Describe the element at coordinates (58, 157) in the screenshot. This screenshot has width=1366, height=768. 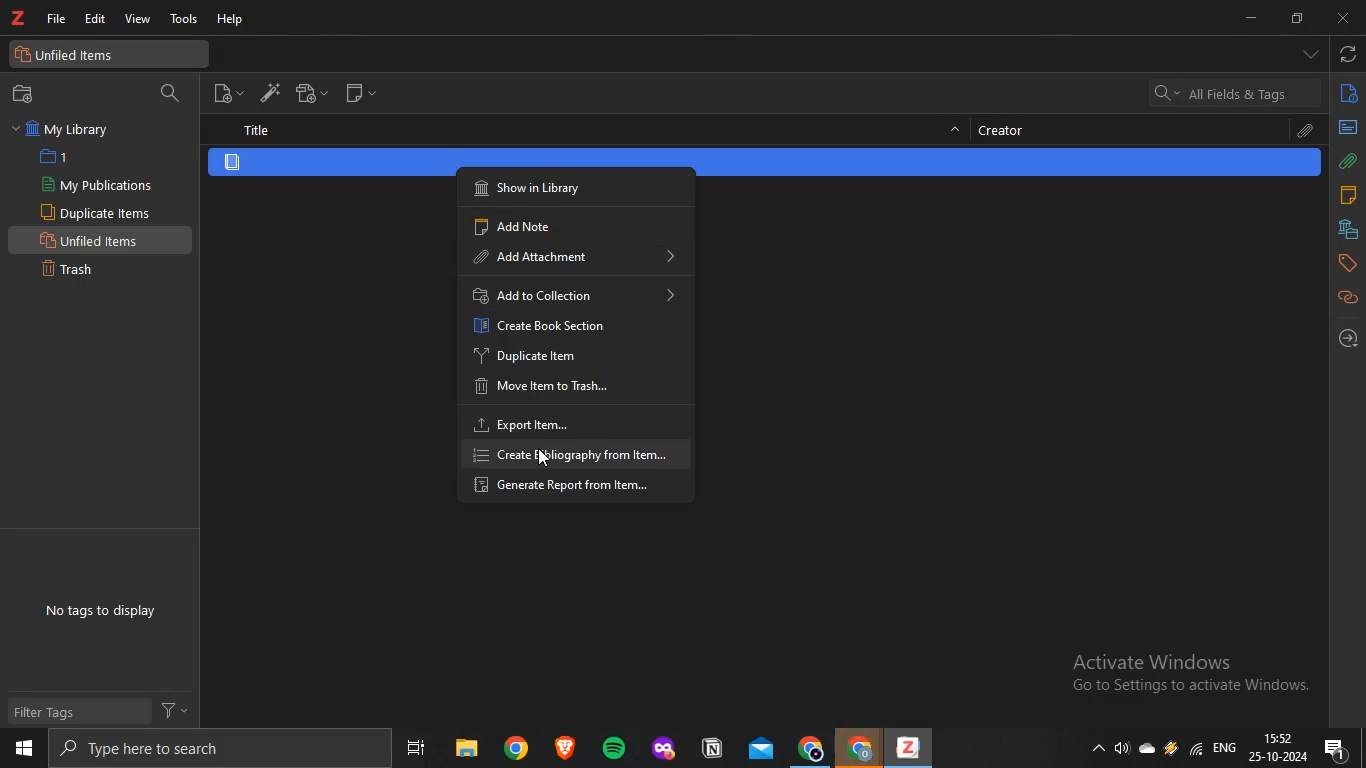
I see `1` at that location.